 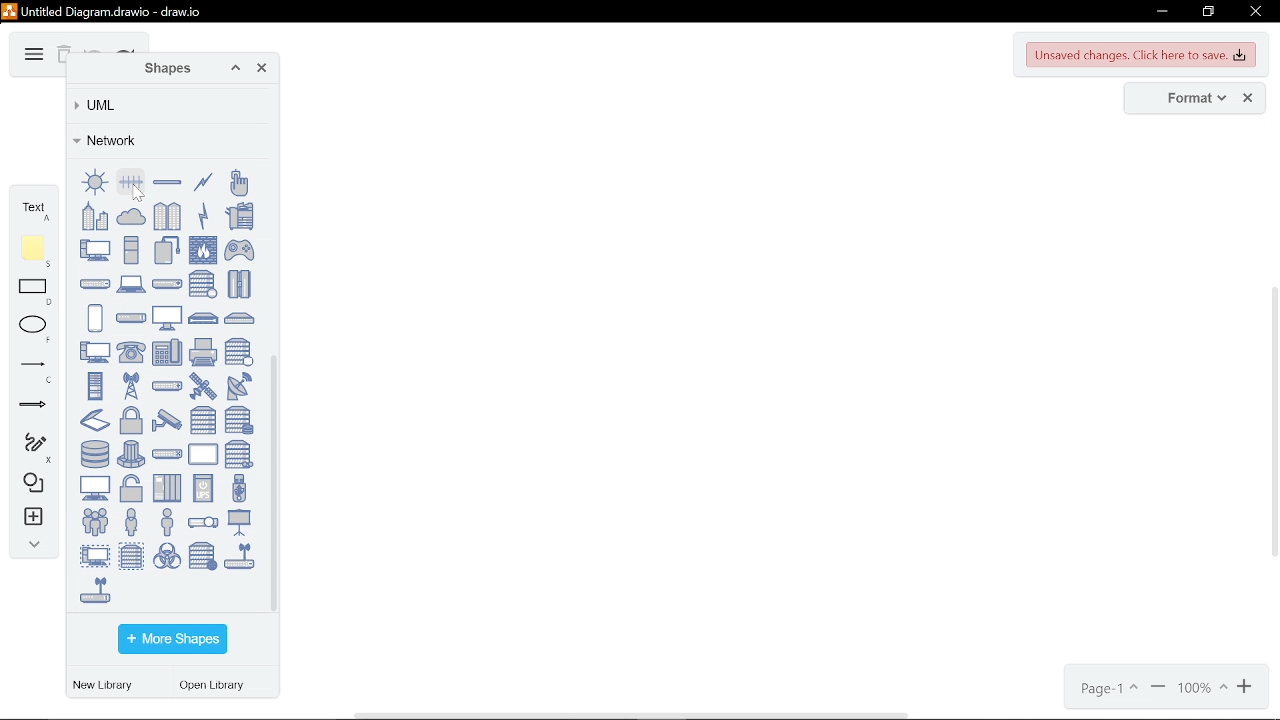 What do you see at coordinates (167, 386) in the screenshot?
I see `router` at bounding box center [167, 386].